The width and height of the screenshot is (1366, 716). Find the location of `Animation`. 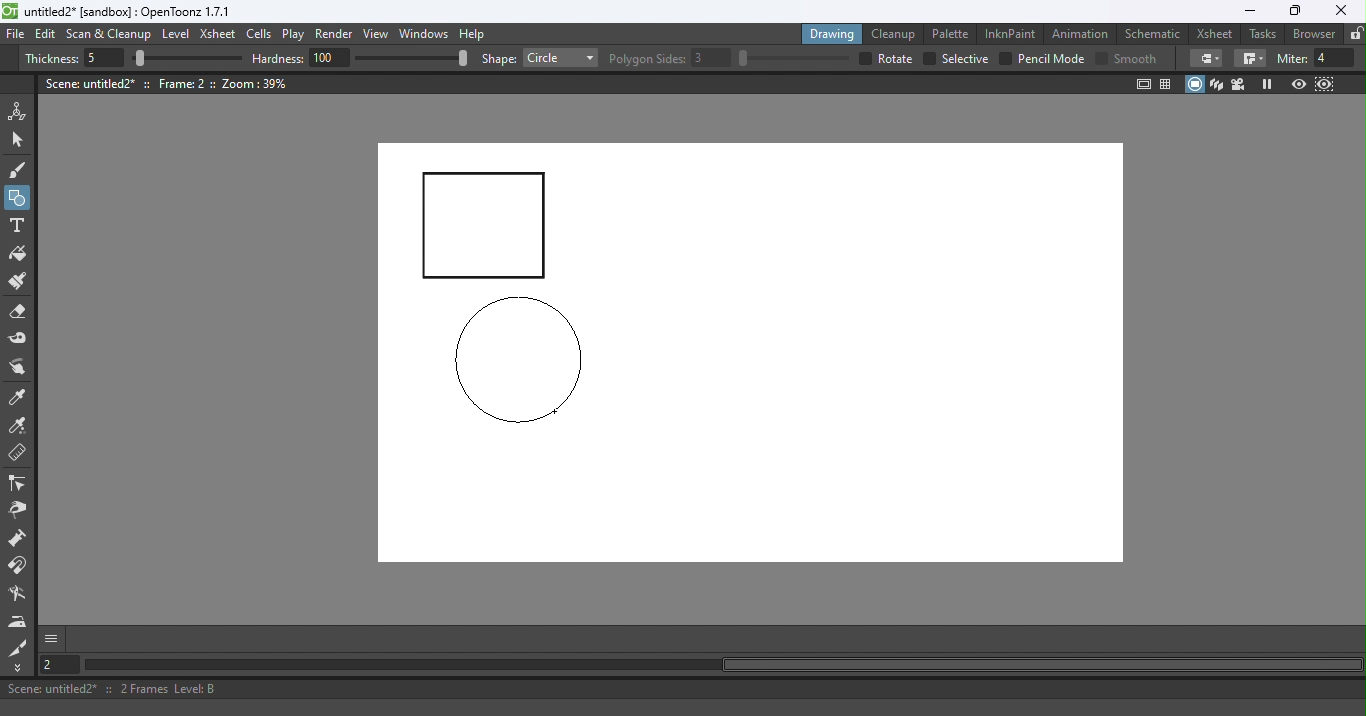

Animation is located at coordinates (1083, 32).